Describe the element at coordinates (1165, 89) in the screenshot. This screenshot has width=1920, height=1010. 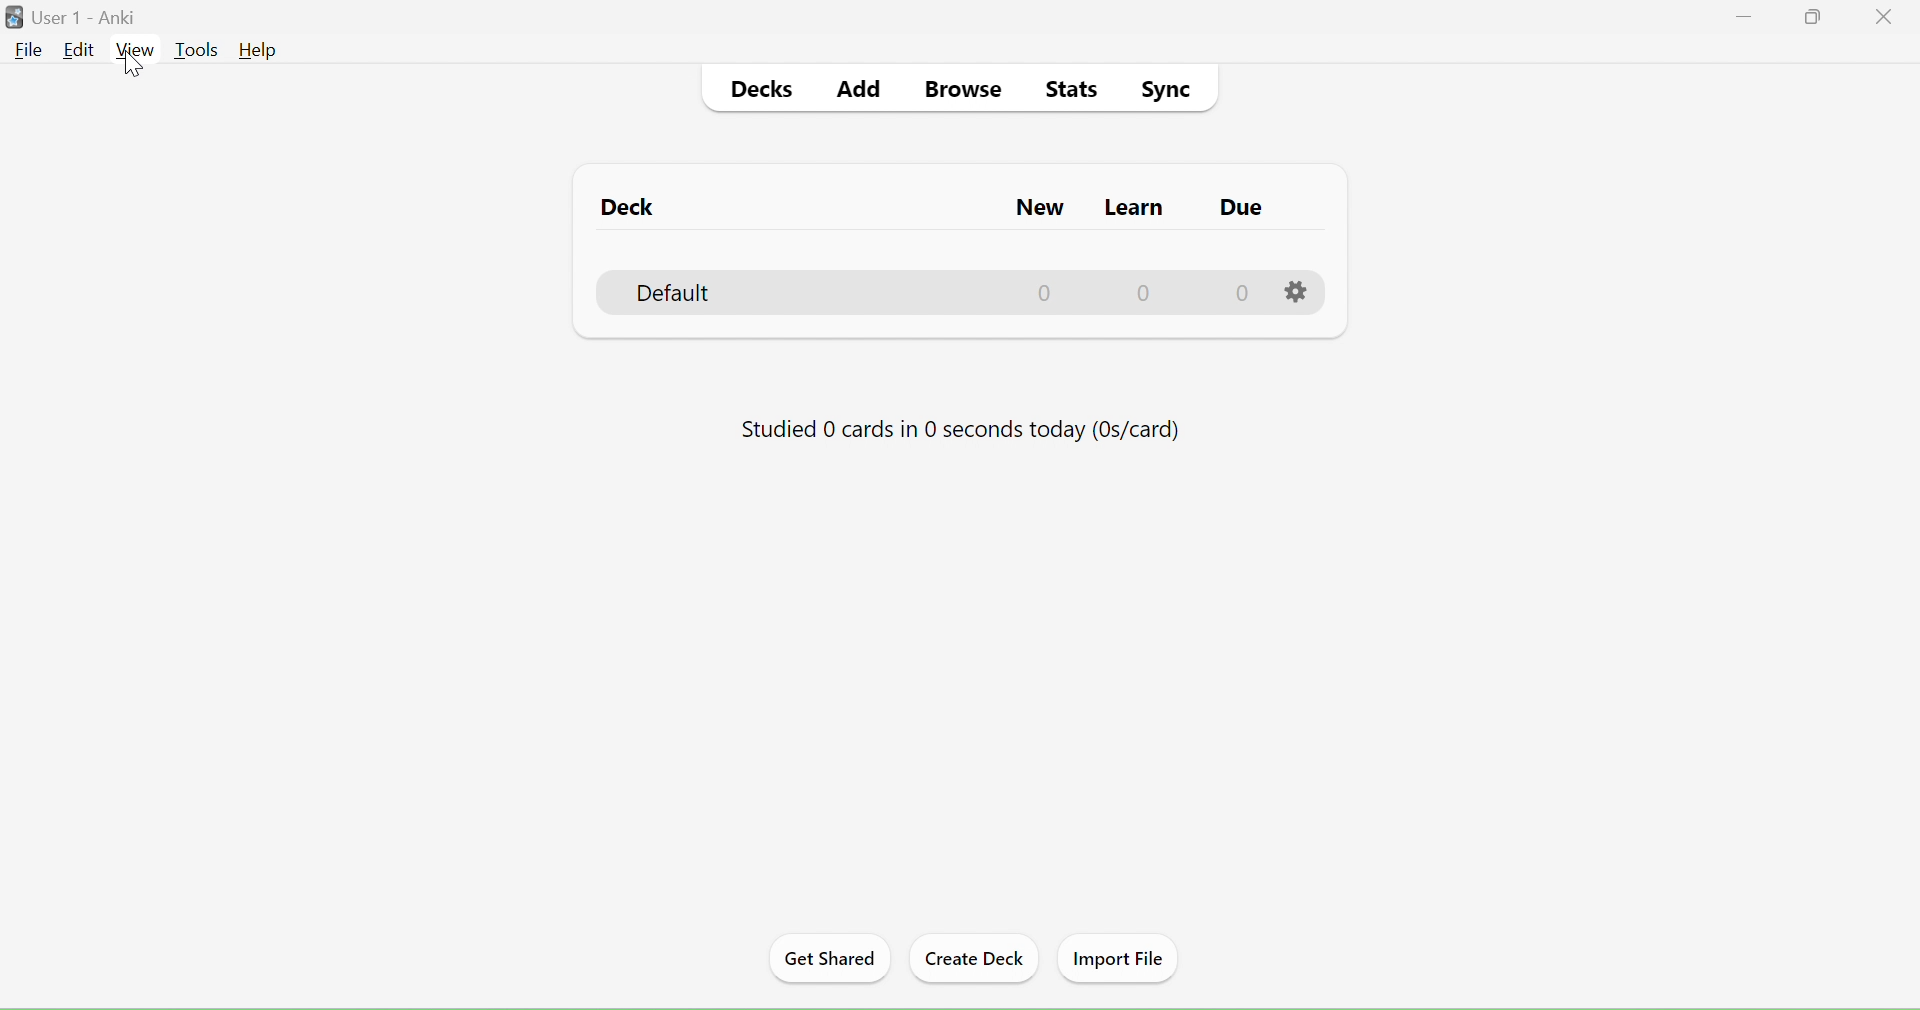
I see `sync` at that location.